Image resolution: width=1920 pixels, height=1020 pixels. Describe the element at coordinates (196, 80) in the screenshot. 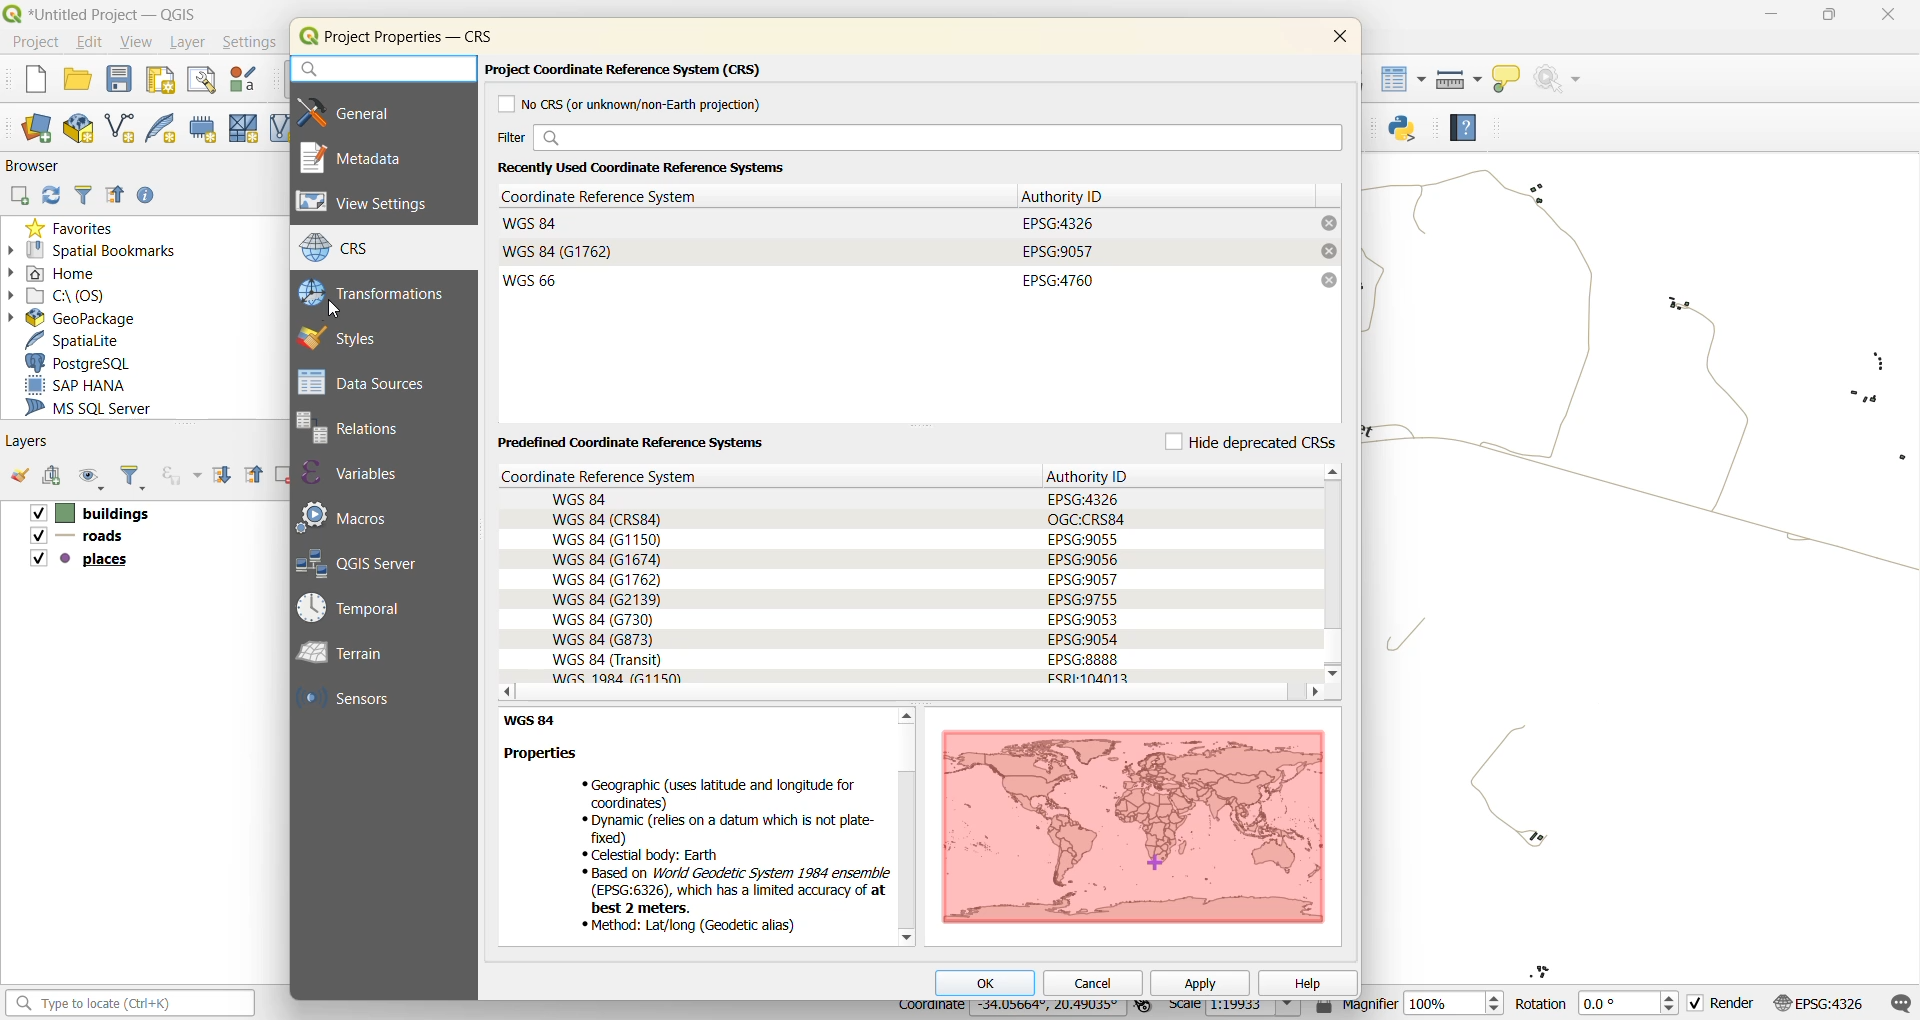

I see `show layout` at that location.